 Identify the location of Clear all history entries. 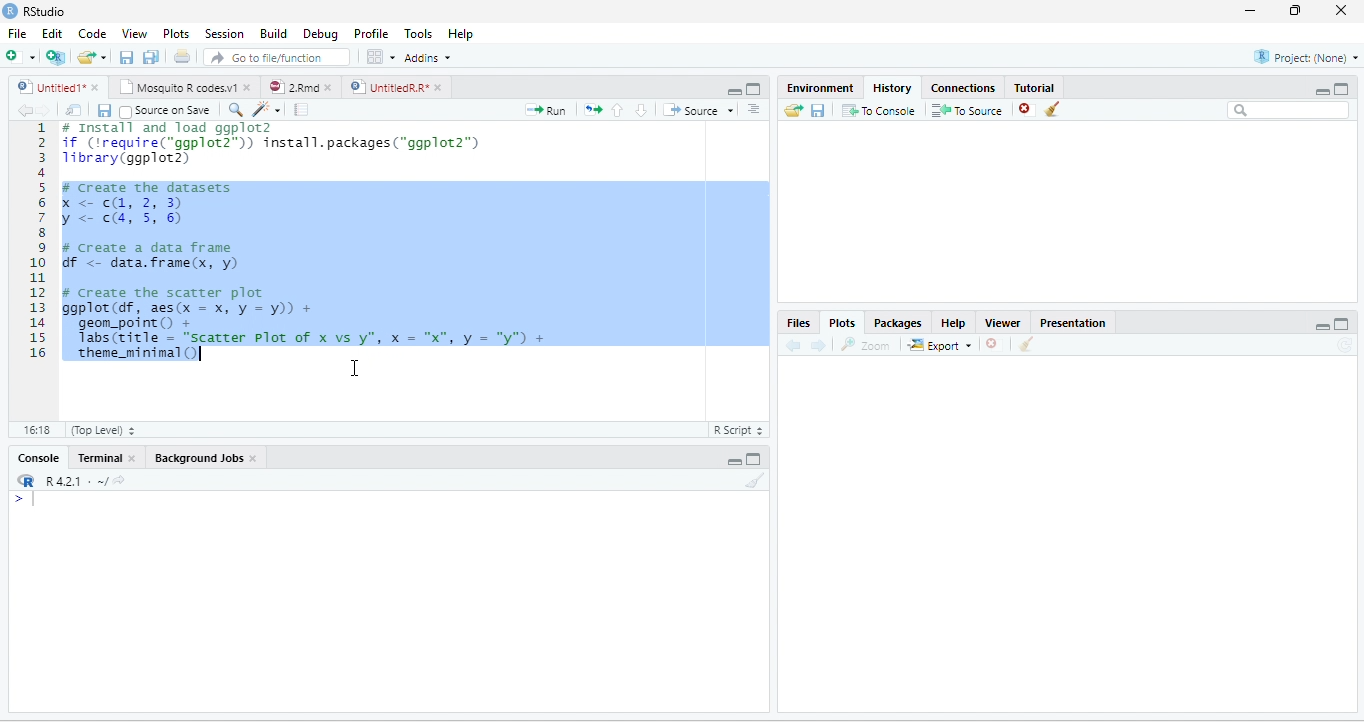
(1053, 109).